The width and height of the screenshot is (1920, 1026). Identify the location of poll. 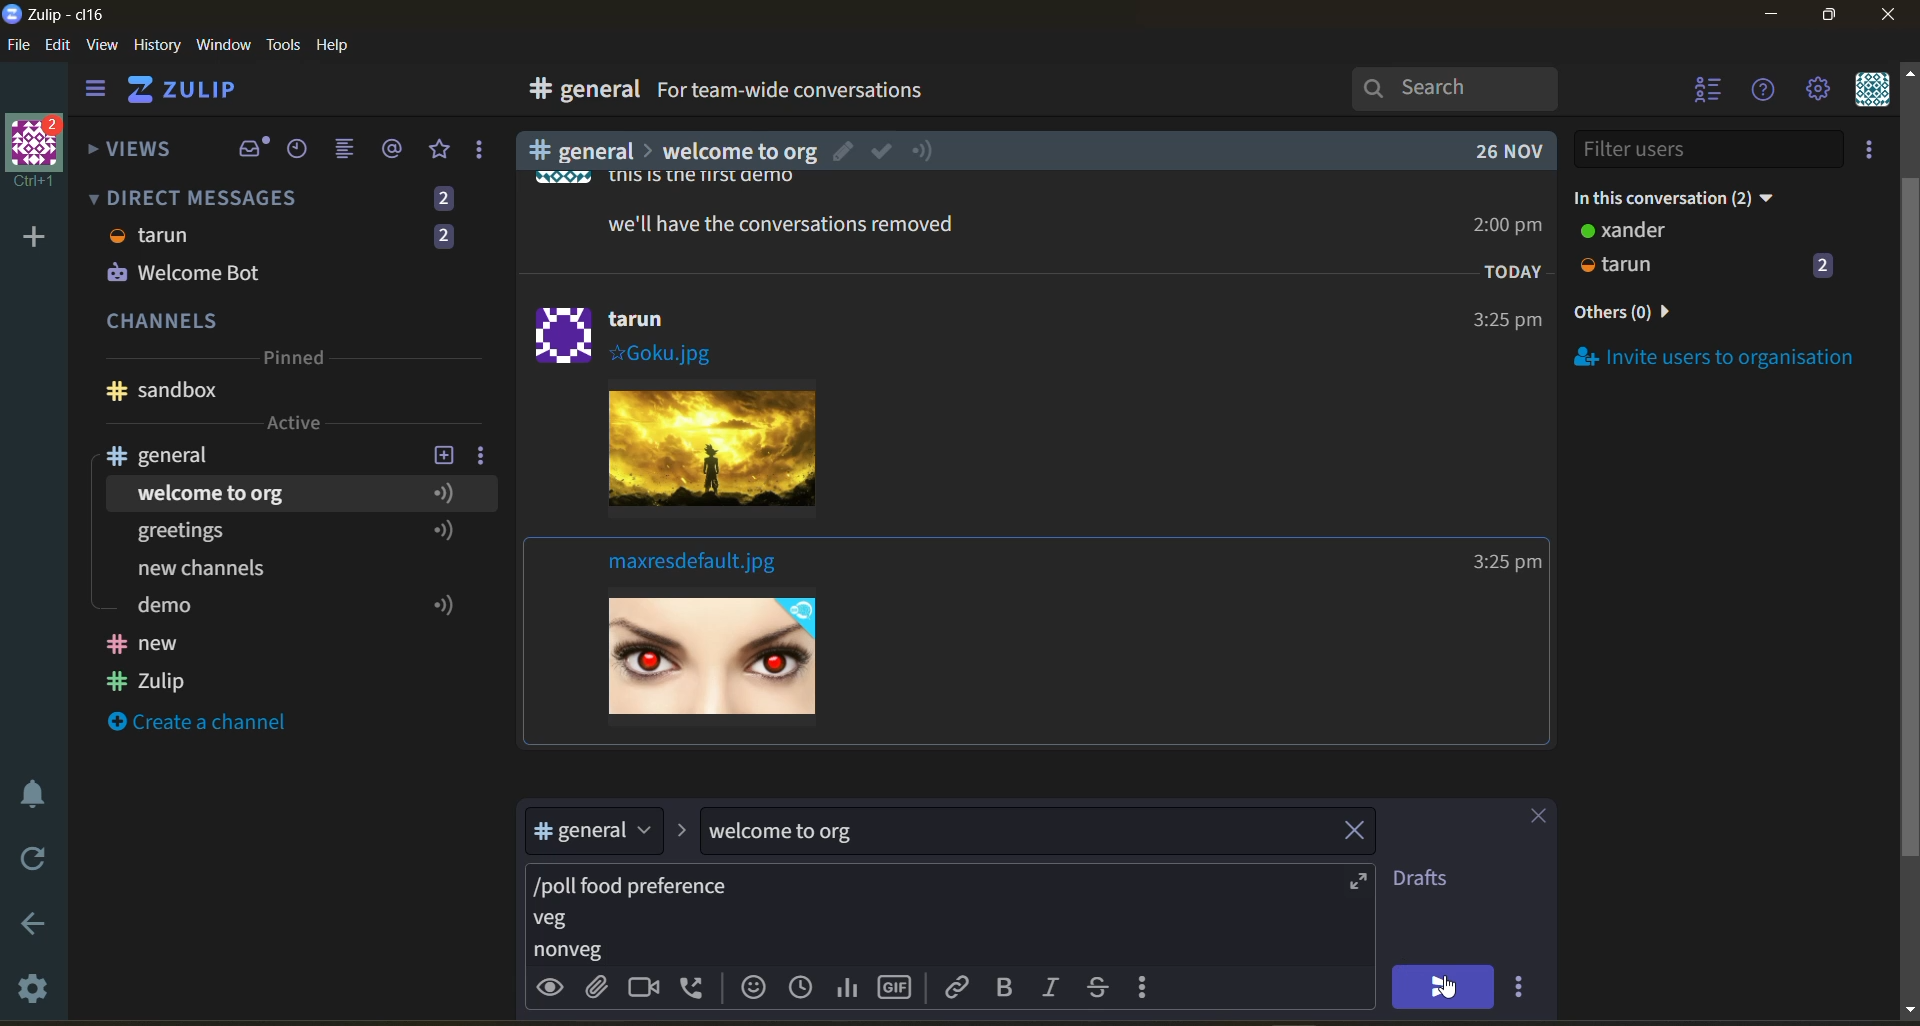
(852, 988).